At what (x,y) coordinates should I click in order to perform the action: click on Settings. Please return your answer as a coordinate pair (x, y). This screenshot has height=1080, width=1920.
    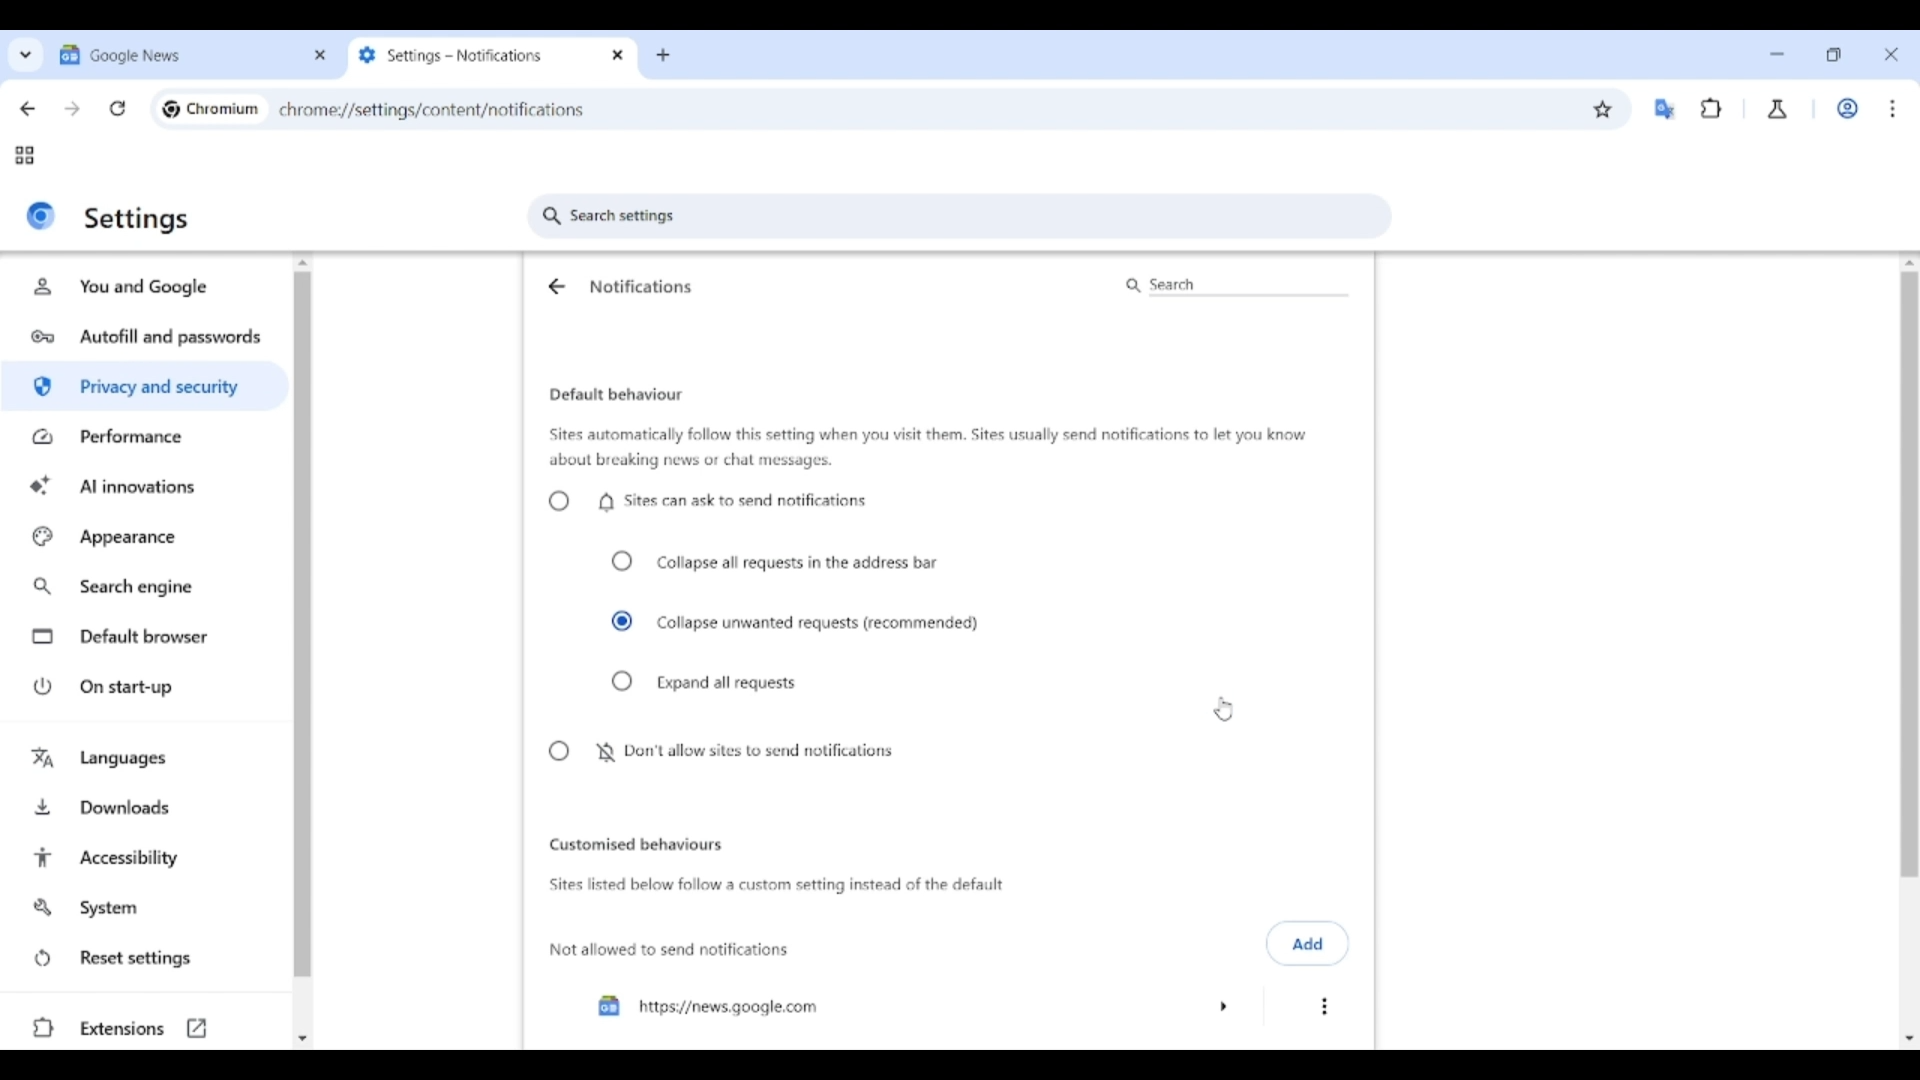
    Looking at the image, I should click on (138, 219).